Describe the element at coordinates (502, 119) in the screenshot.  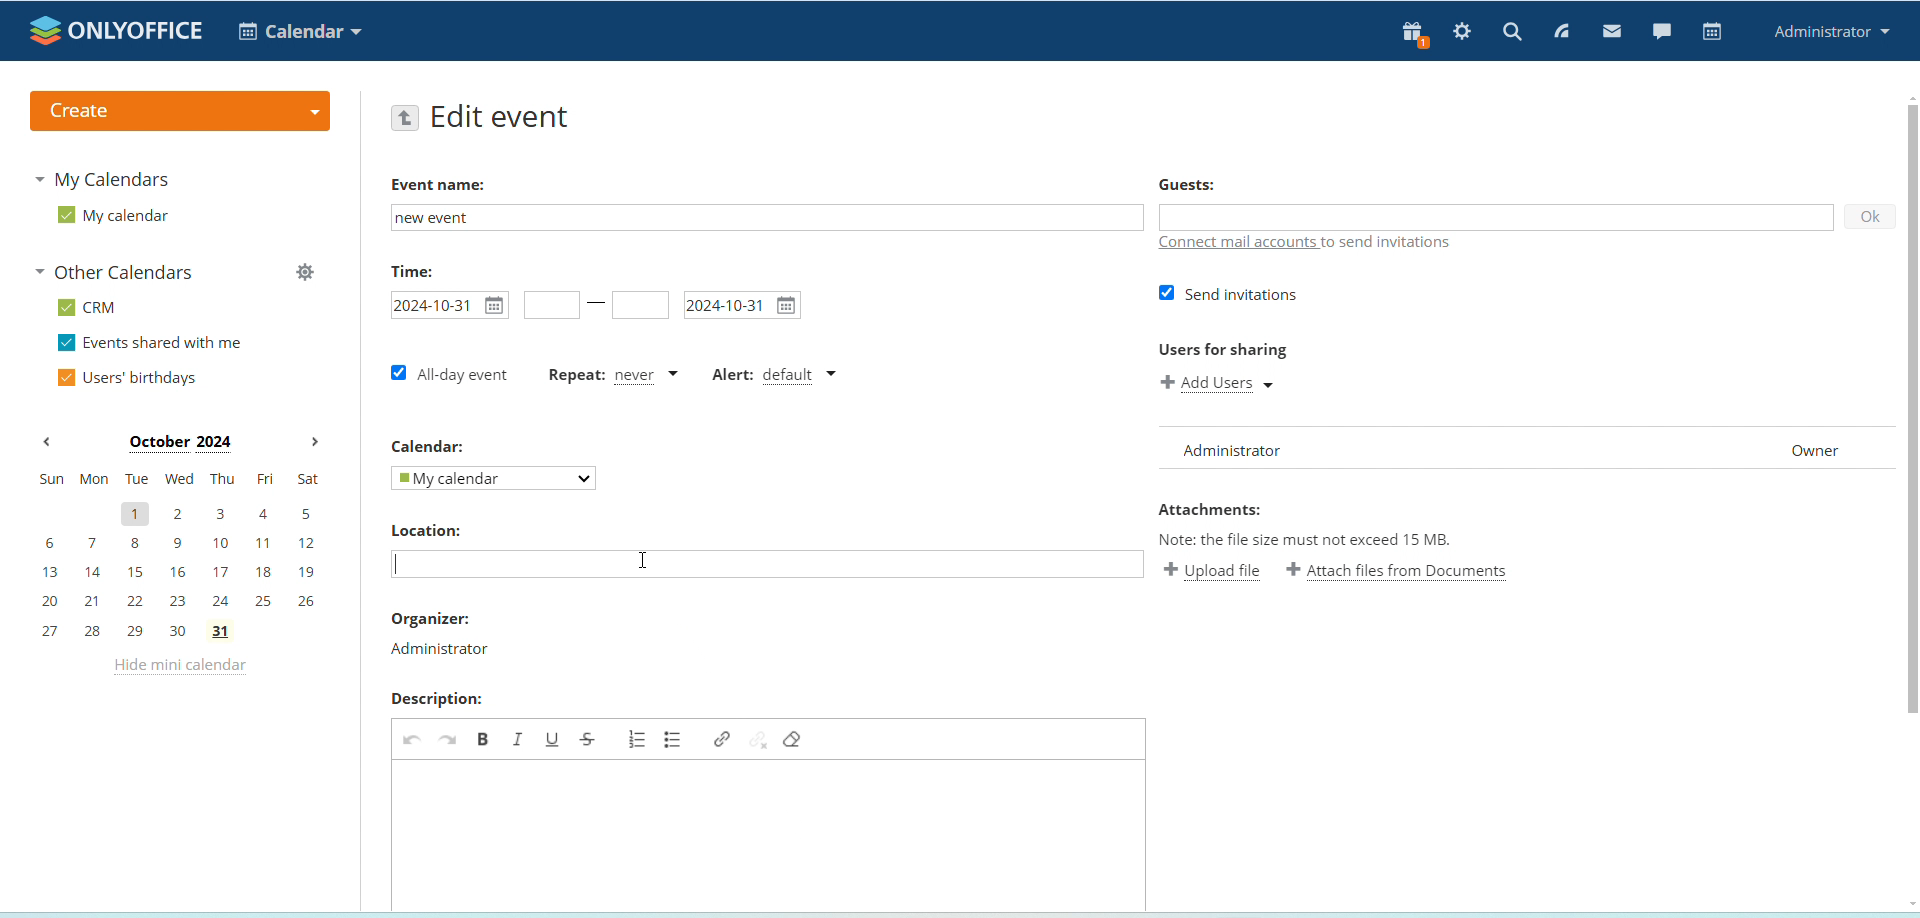
I see `edit event` at that location.